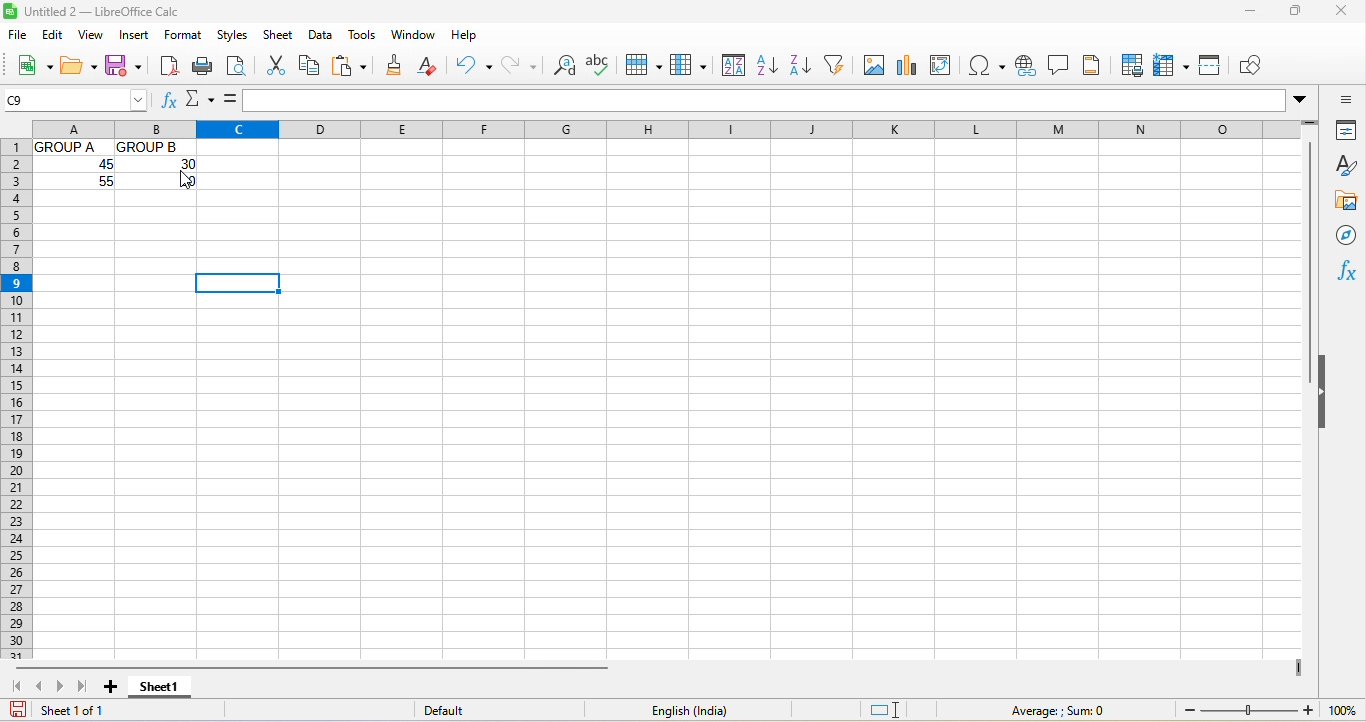 This screenshot has width=1366, height=722. Describe the element at coordinates (1342, 101) in the screenshot. I see `sidebar settings` at that location.